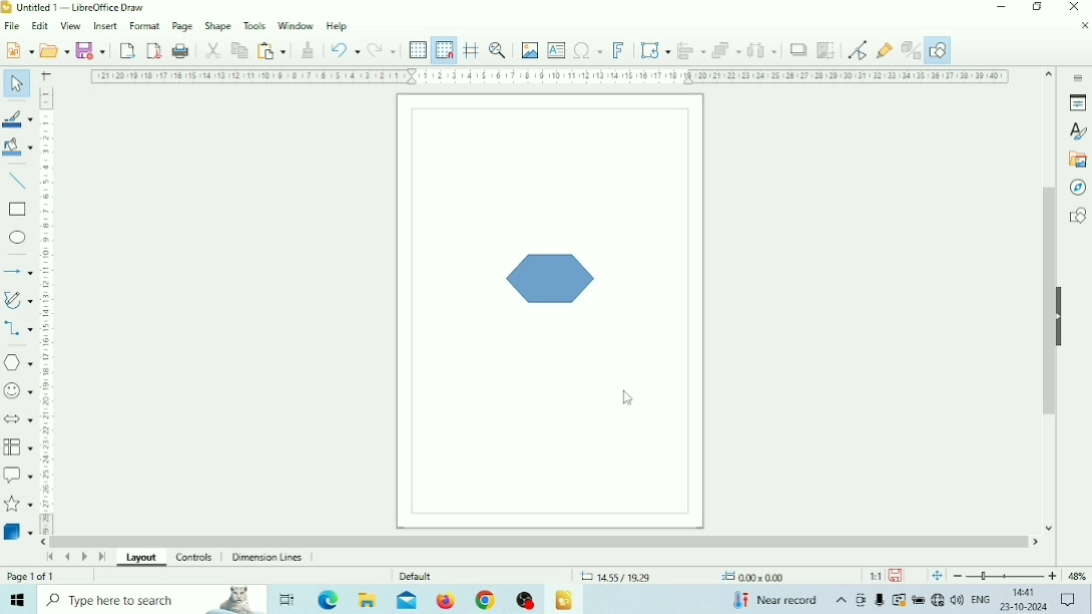  What do you see at coordinates (35, 577) in the screenshot?
I see `Page number` at bounding box center [35, 577].